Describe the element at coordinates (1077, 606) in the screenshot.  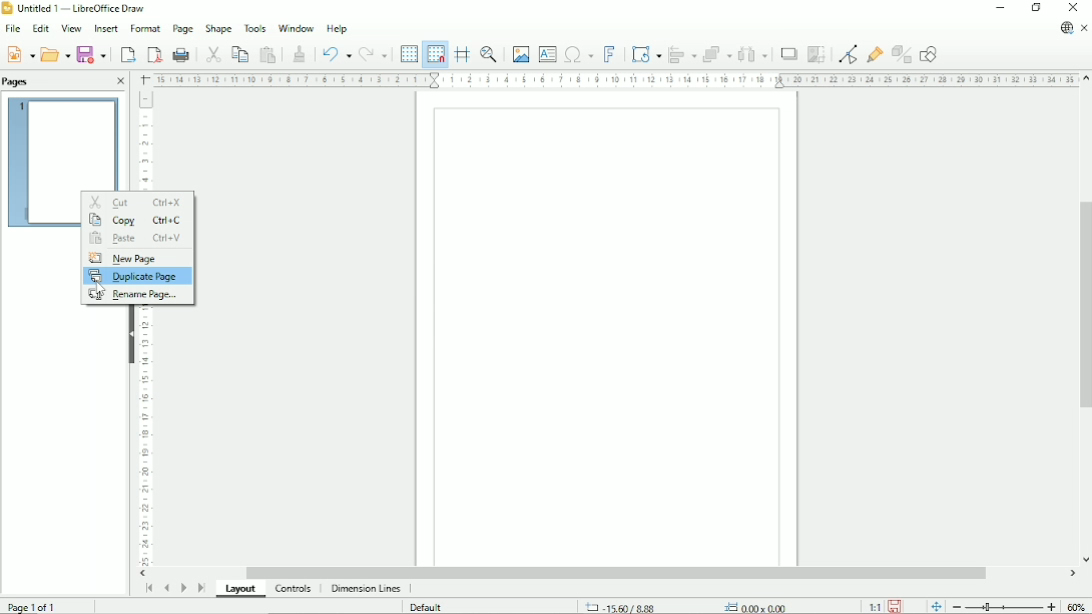
I see `Zoom factor` at that location.